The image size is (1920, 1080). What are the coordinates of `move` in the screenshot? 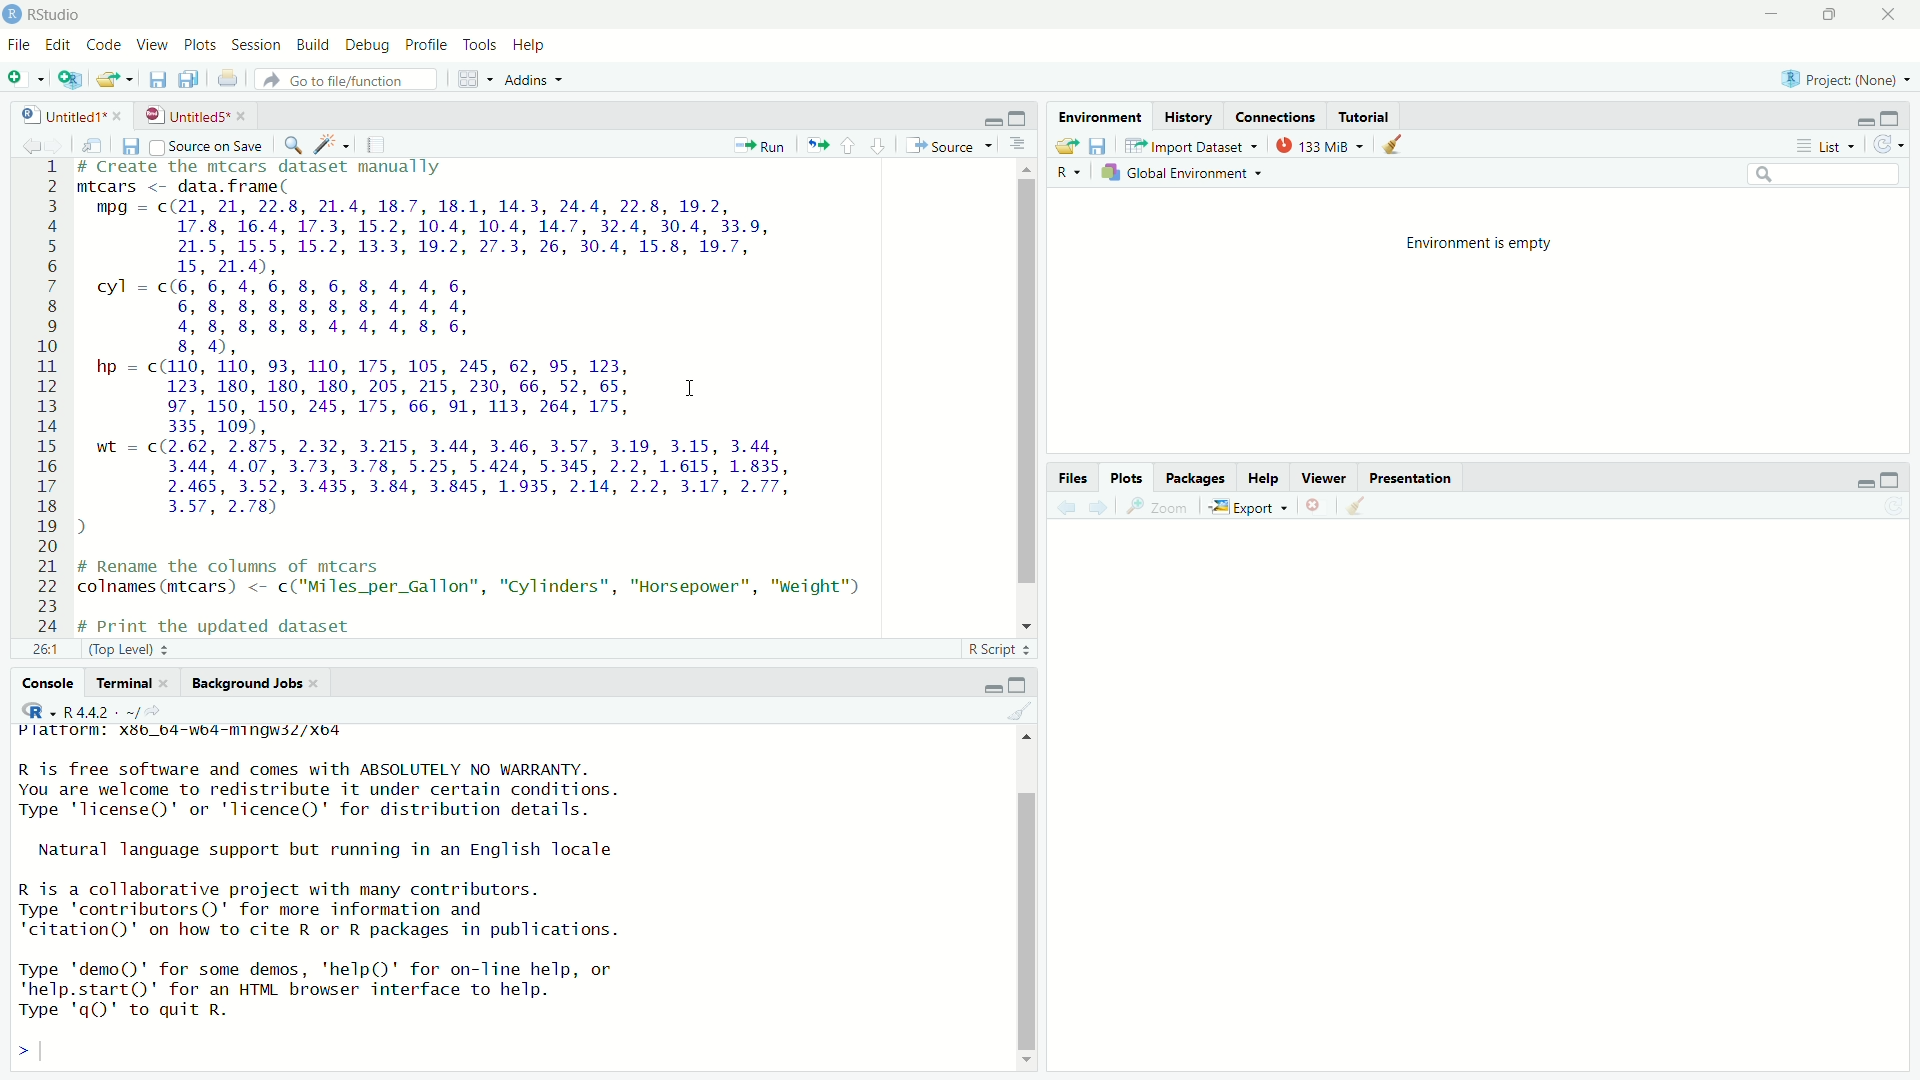 It's located at (92, 144).